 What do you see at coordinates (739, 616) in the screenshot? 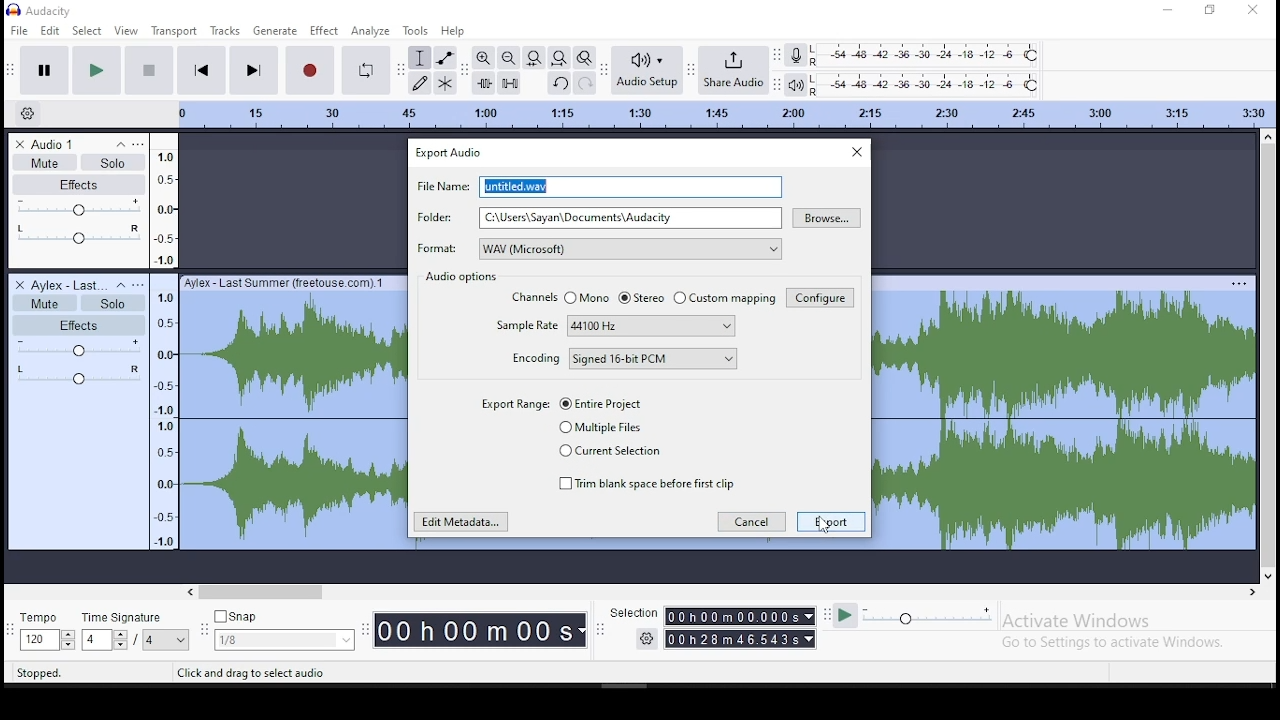
I see `00h00mMO00.000s` at bounding box center [739, 616].